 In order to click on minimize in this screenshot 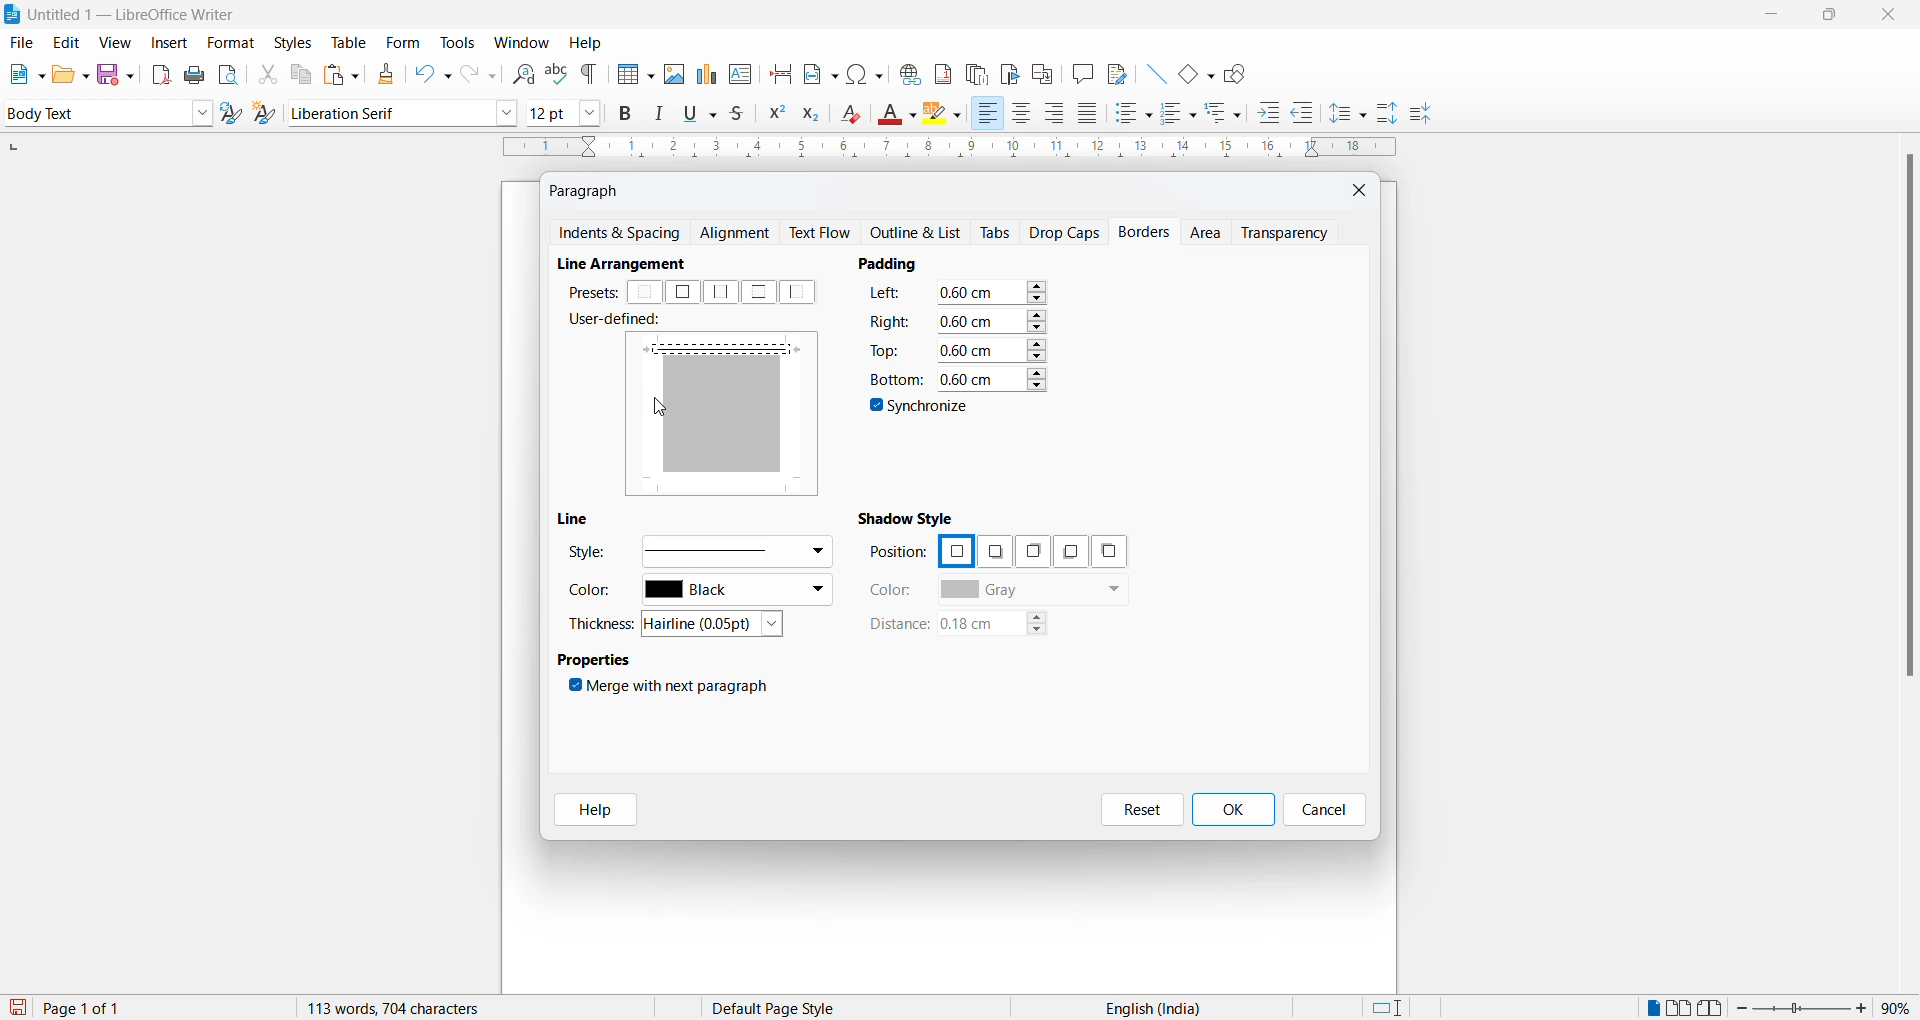, I will do `click(1769, 18)`.